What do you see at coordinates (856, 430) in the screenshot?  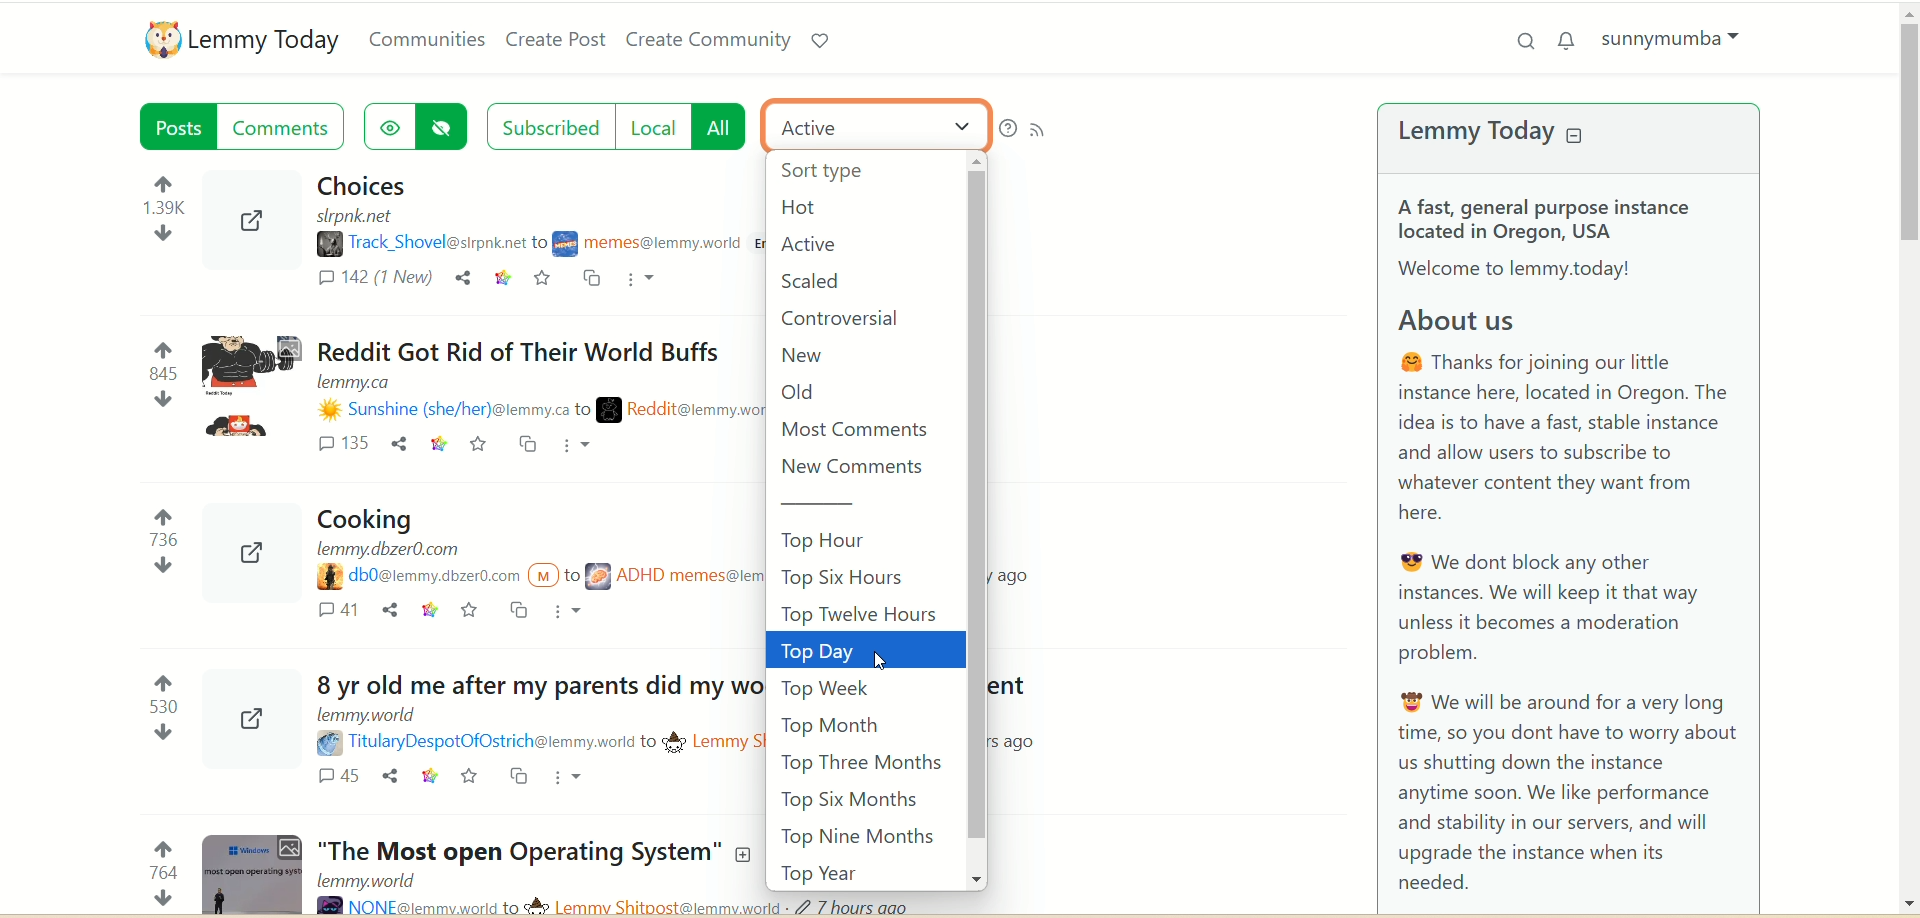 I see `most comment` at bounding box center [856, 430].